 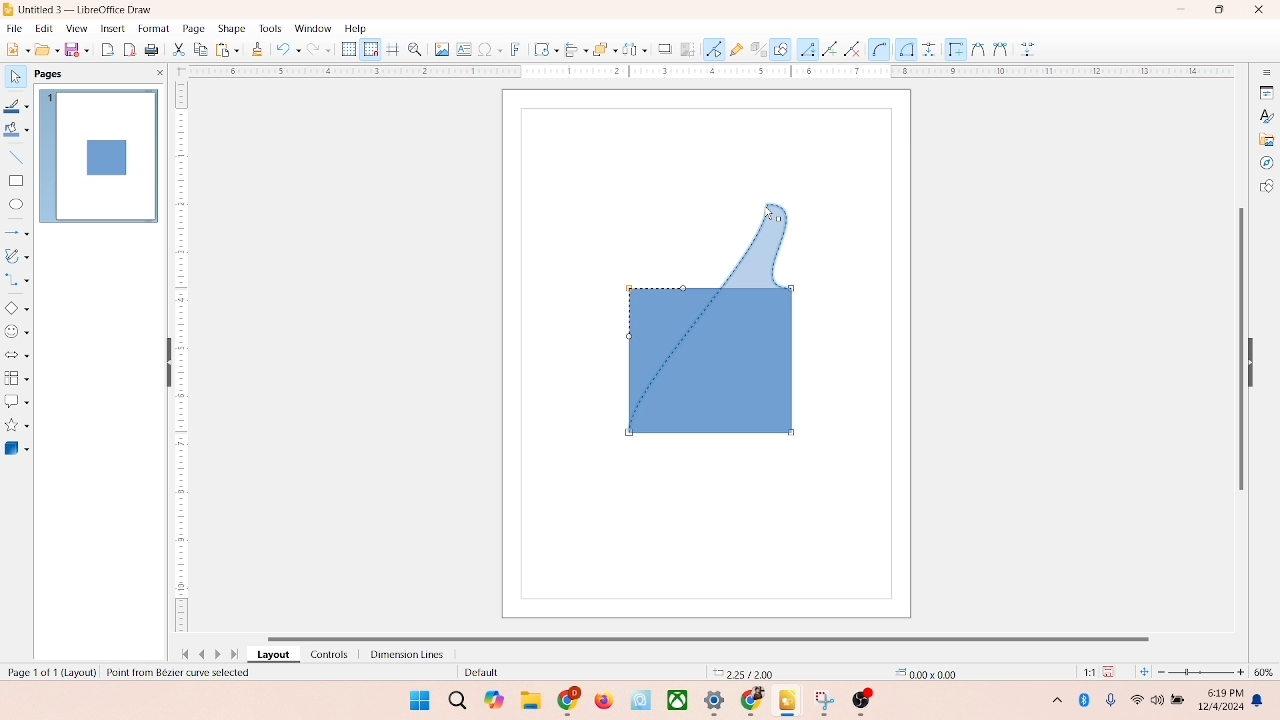 I want to click on scale bar, so click(x=704, y=72).